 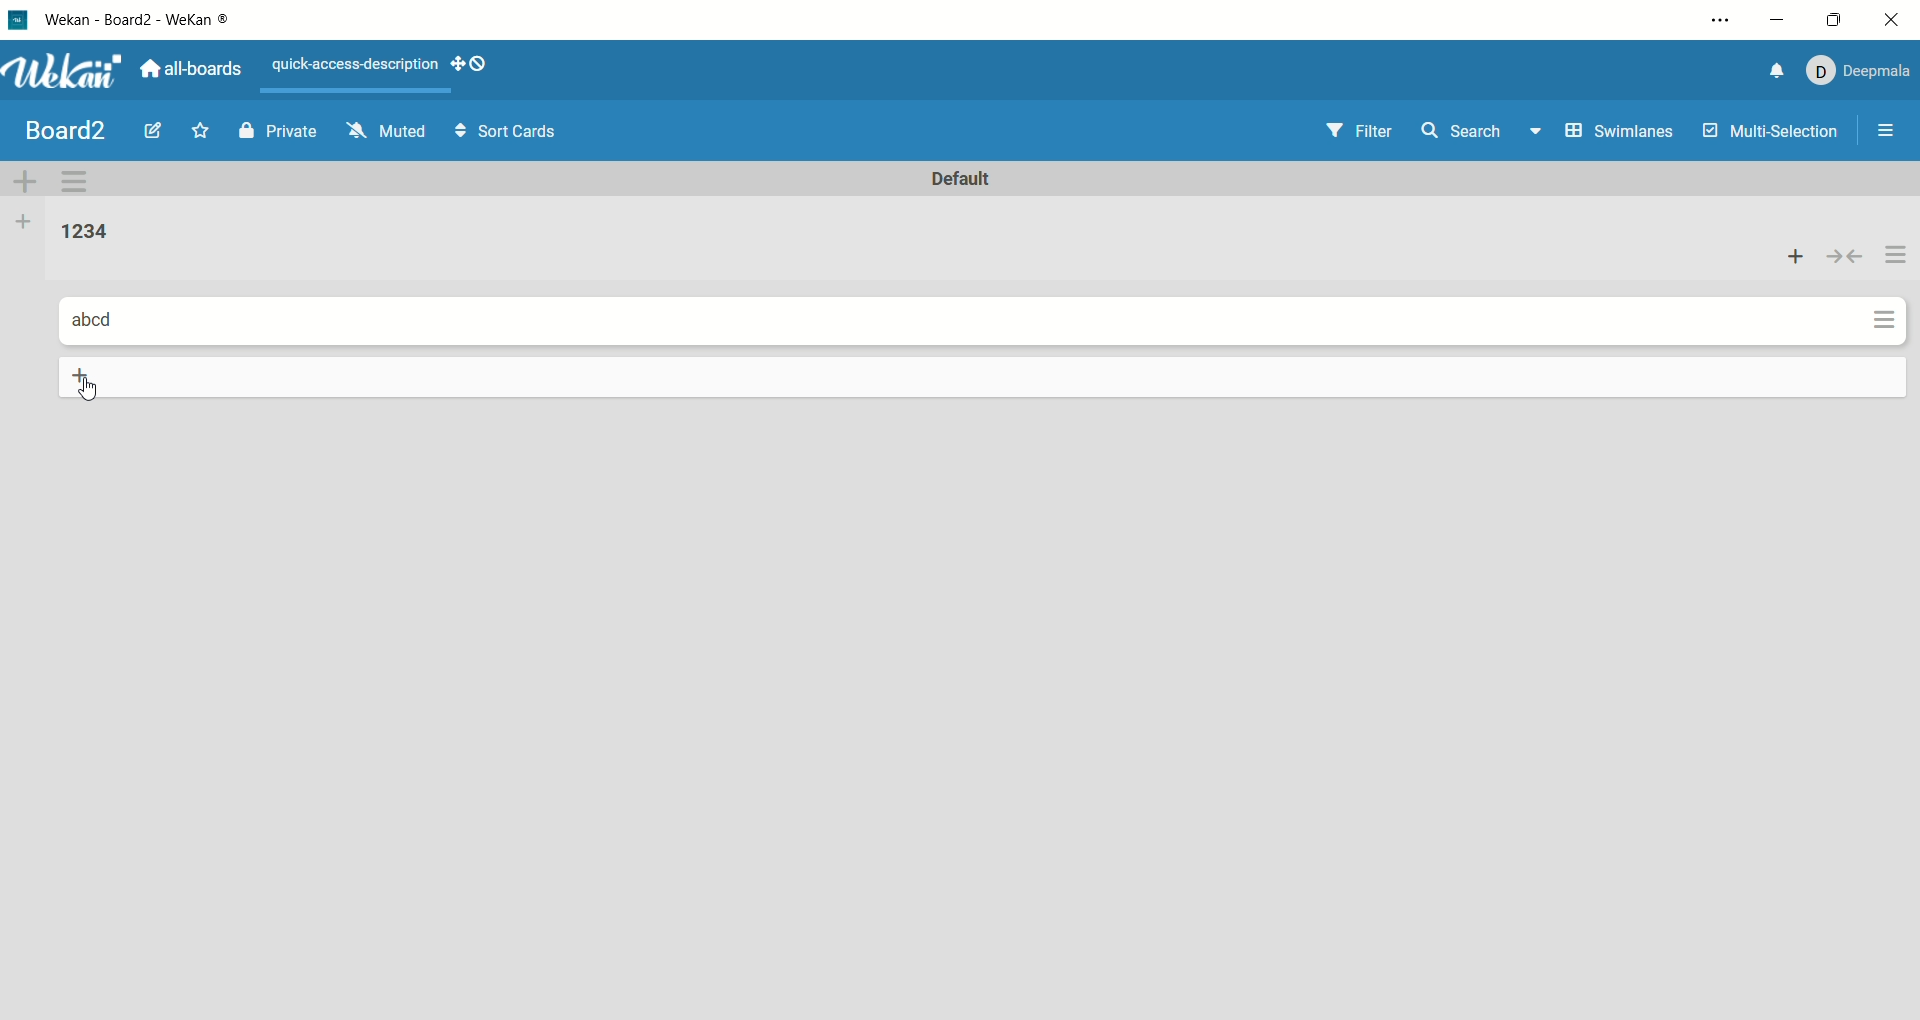 I want to click on favorite, so click(x=206, y=129).